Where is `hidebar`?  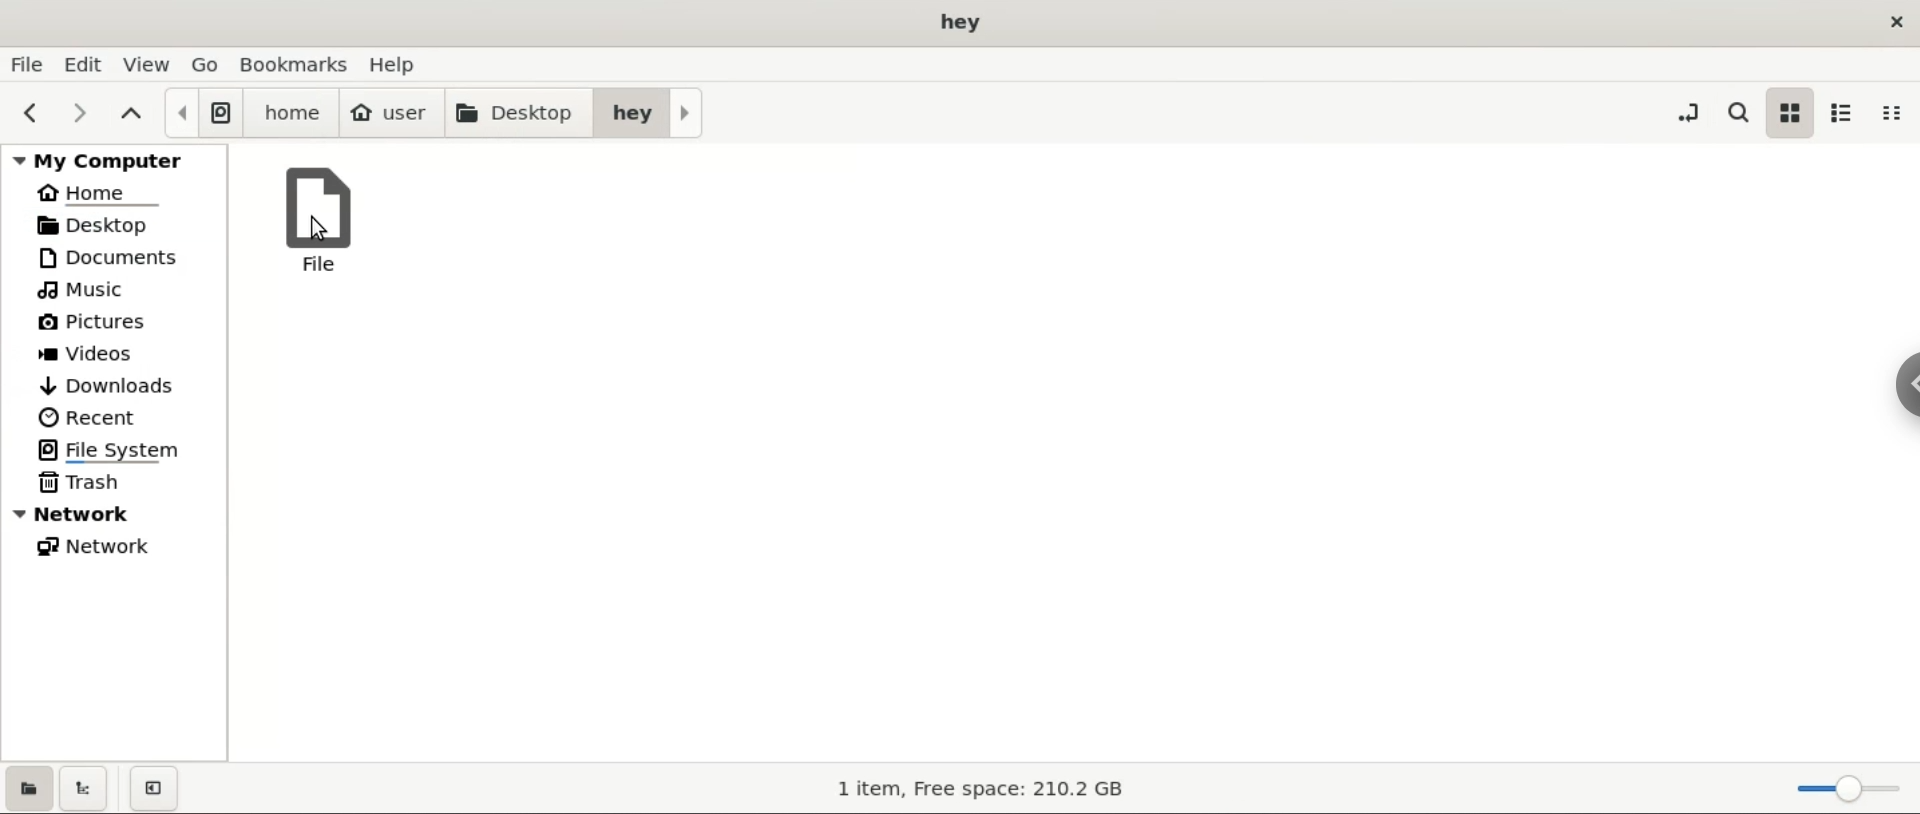
hidebar is located at coordinates (1902, 388).